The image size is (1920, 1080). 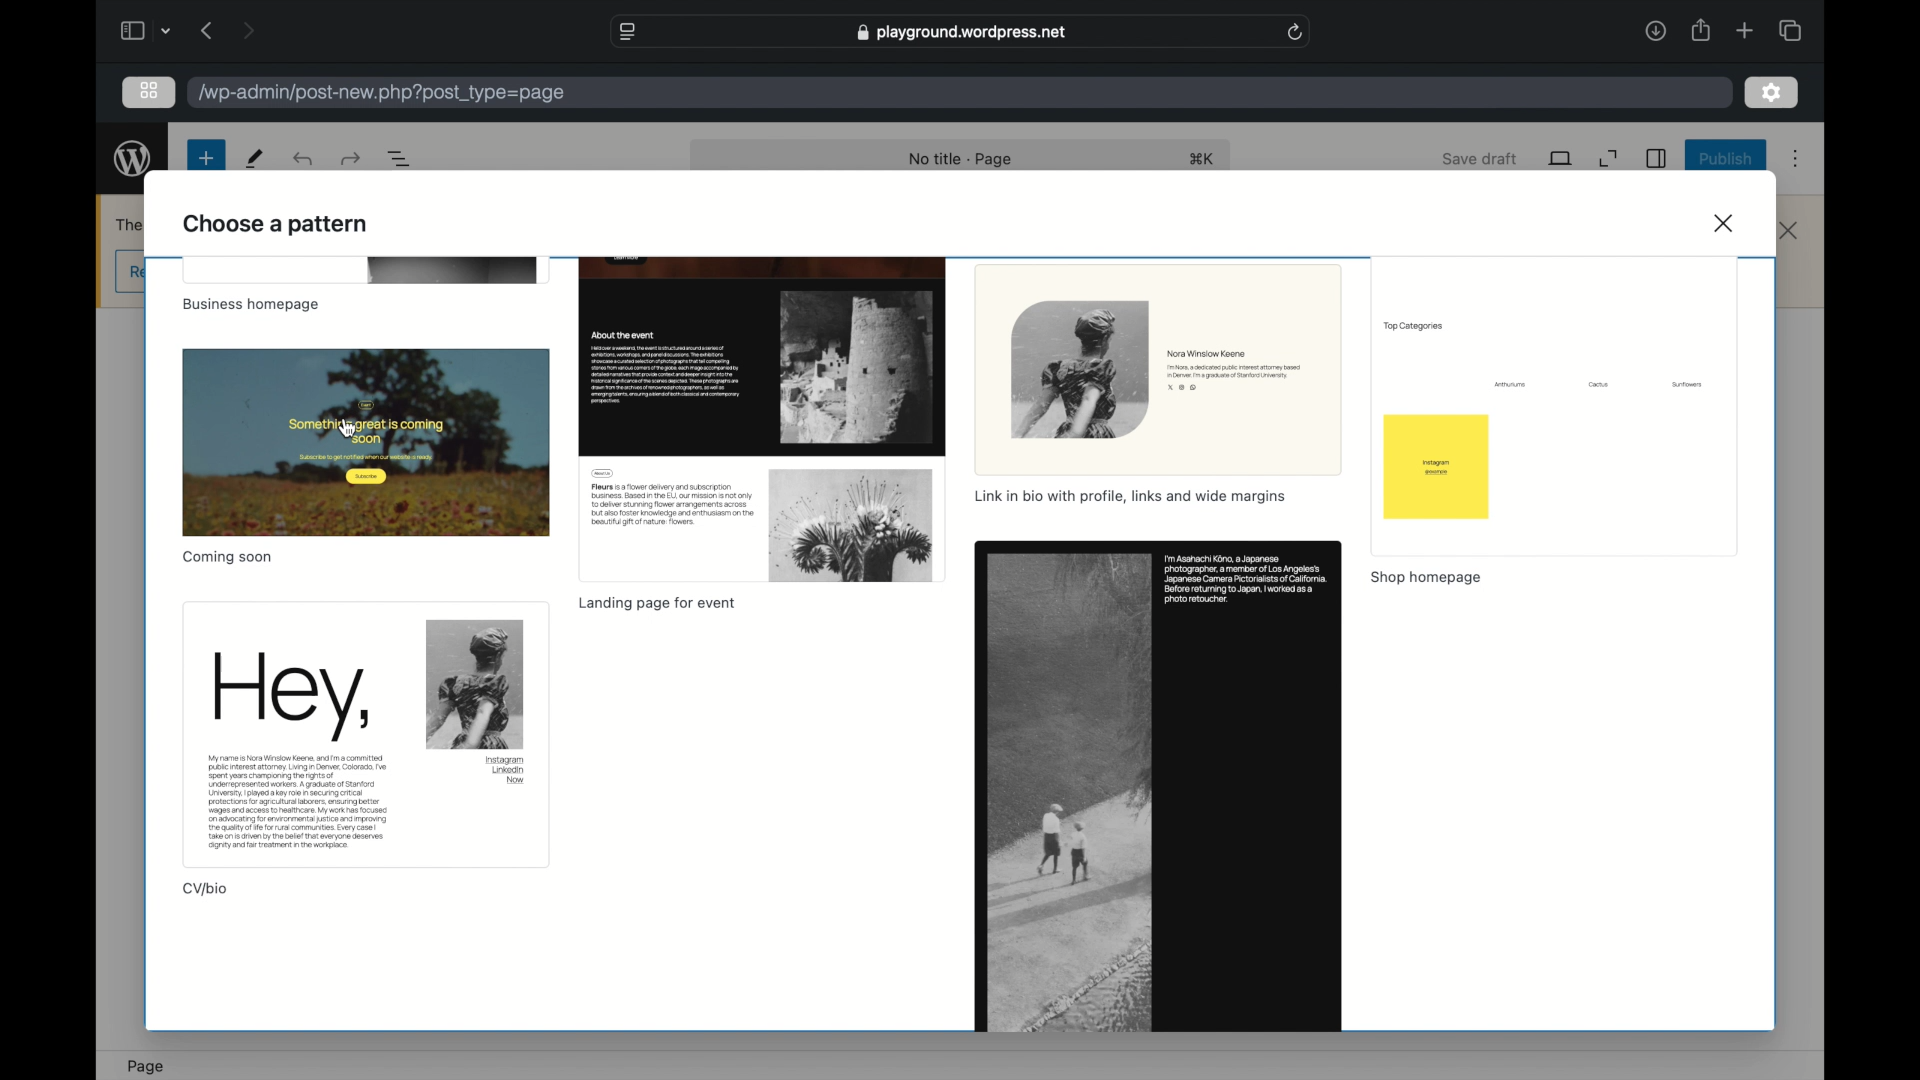 What do you see at coordinates (133, 161) in the screenshot?
I see `wordpress` at bounding box center [133, 161].